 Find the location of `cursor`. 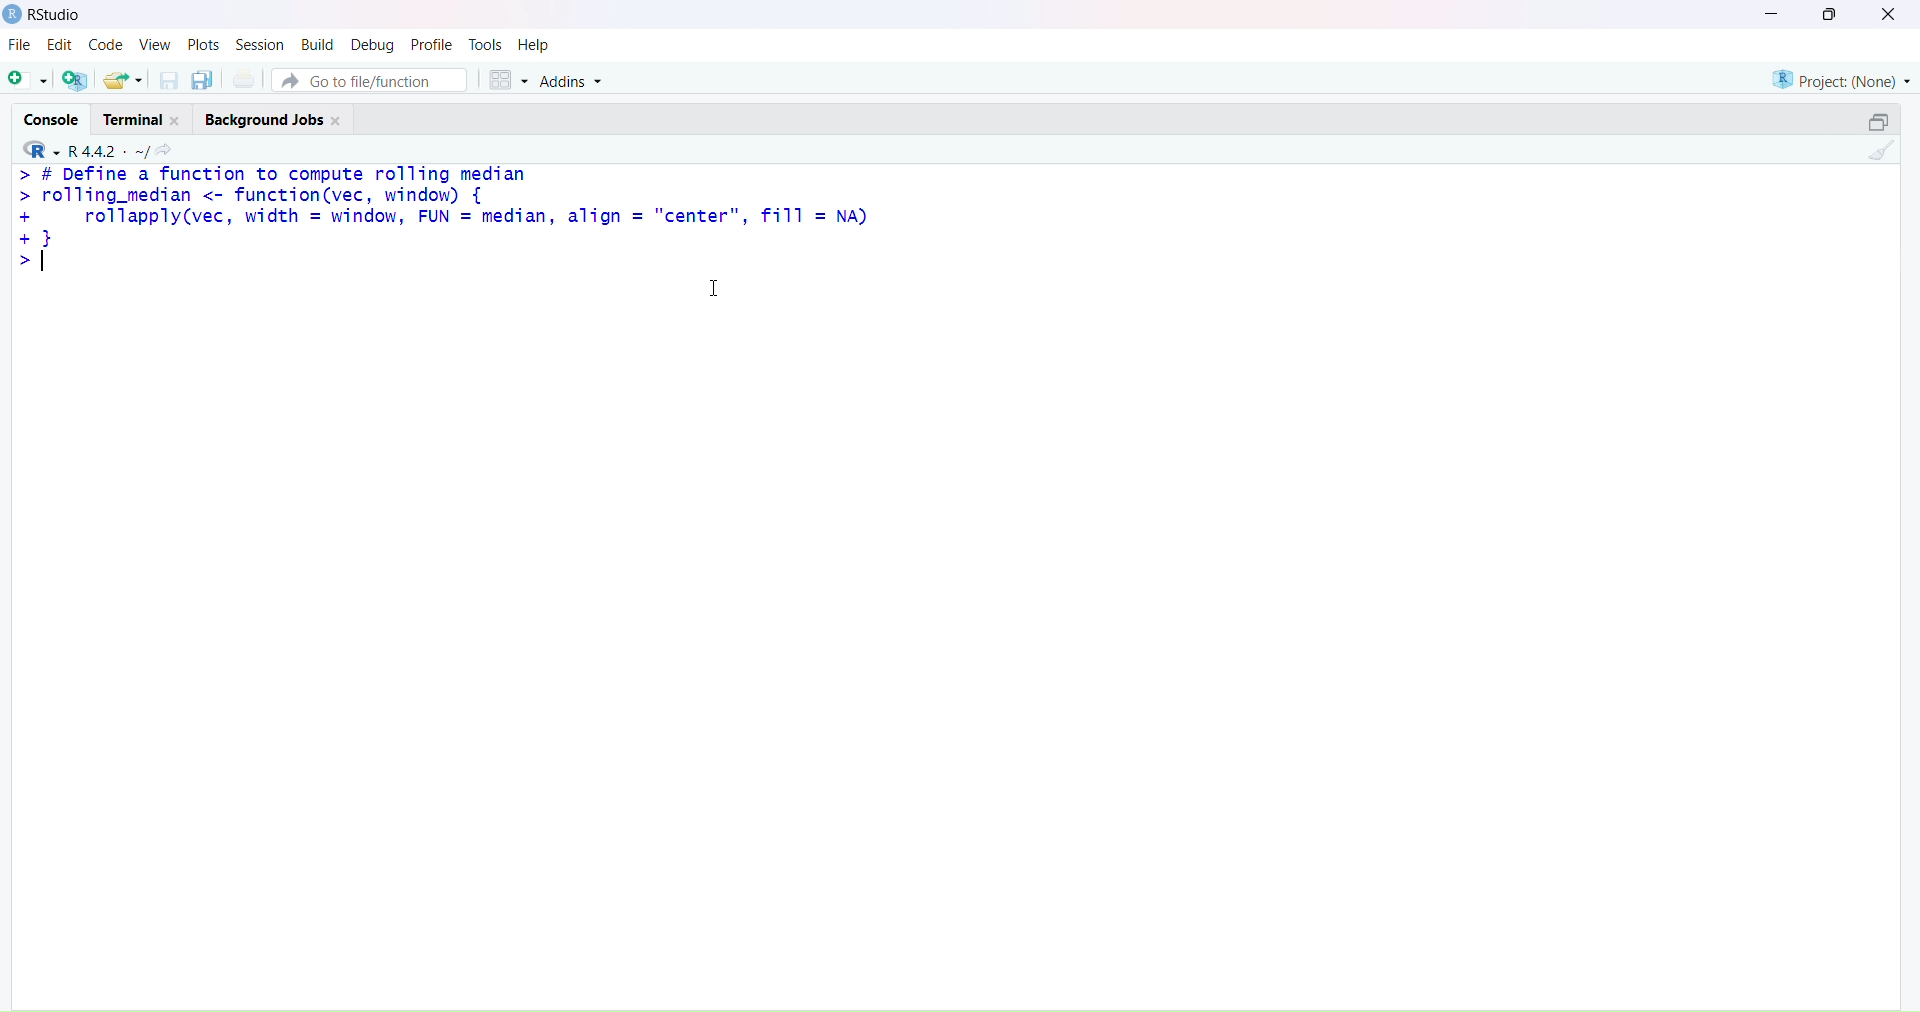

cursor is located at coordinates (716, 287).